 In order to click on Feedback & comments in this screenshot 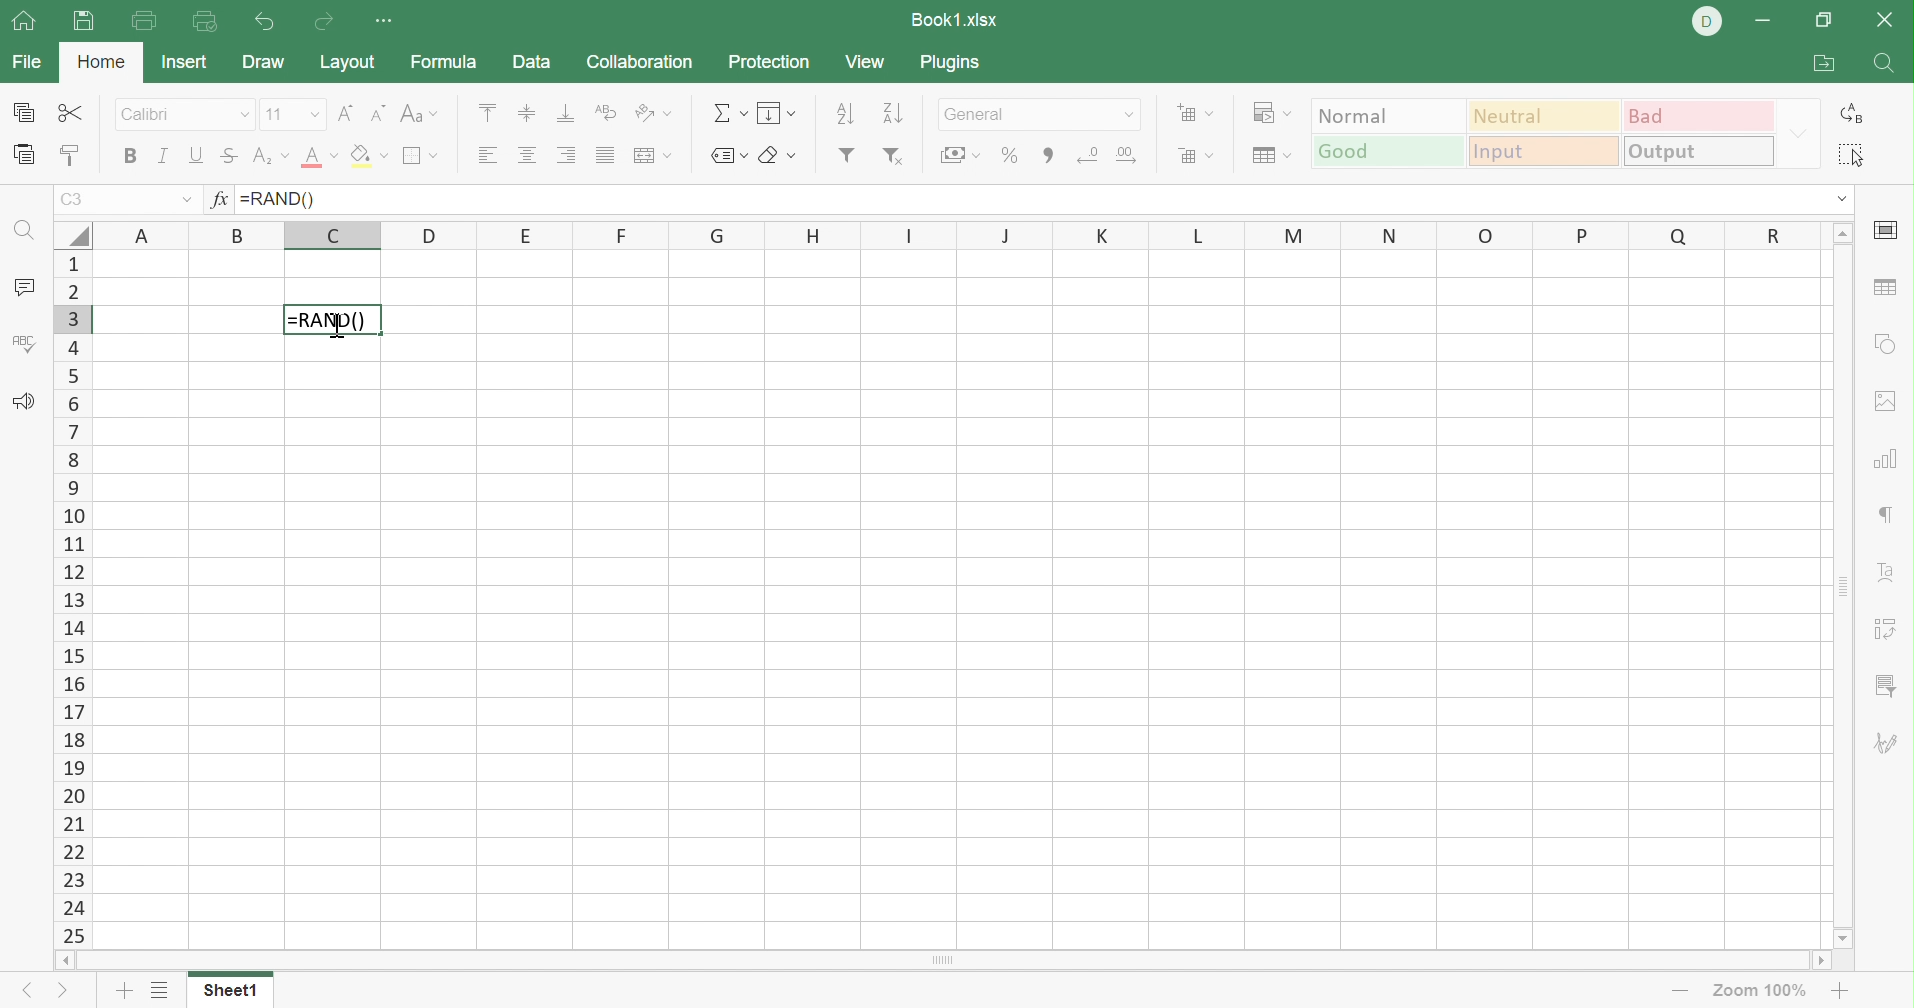, I will do `click(24, 402)`.